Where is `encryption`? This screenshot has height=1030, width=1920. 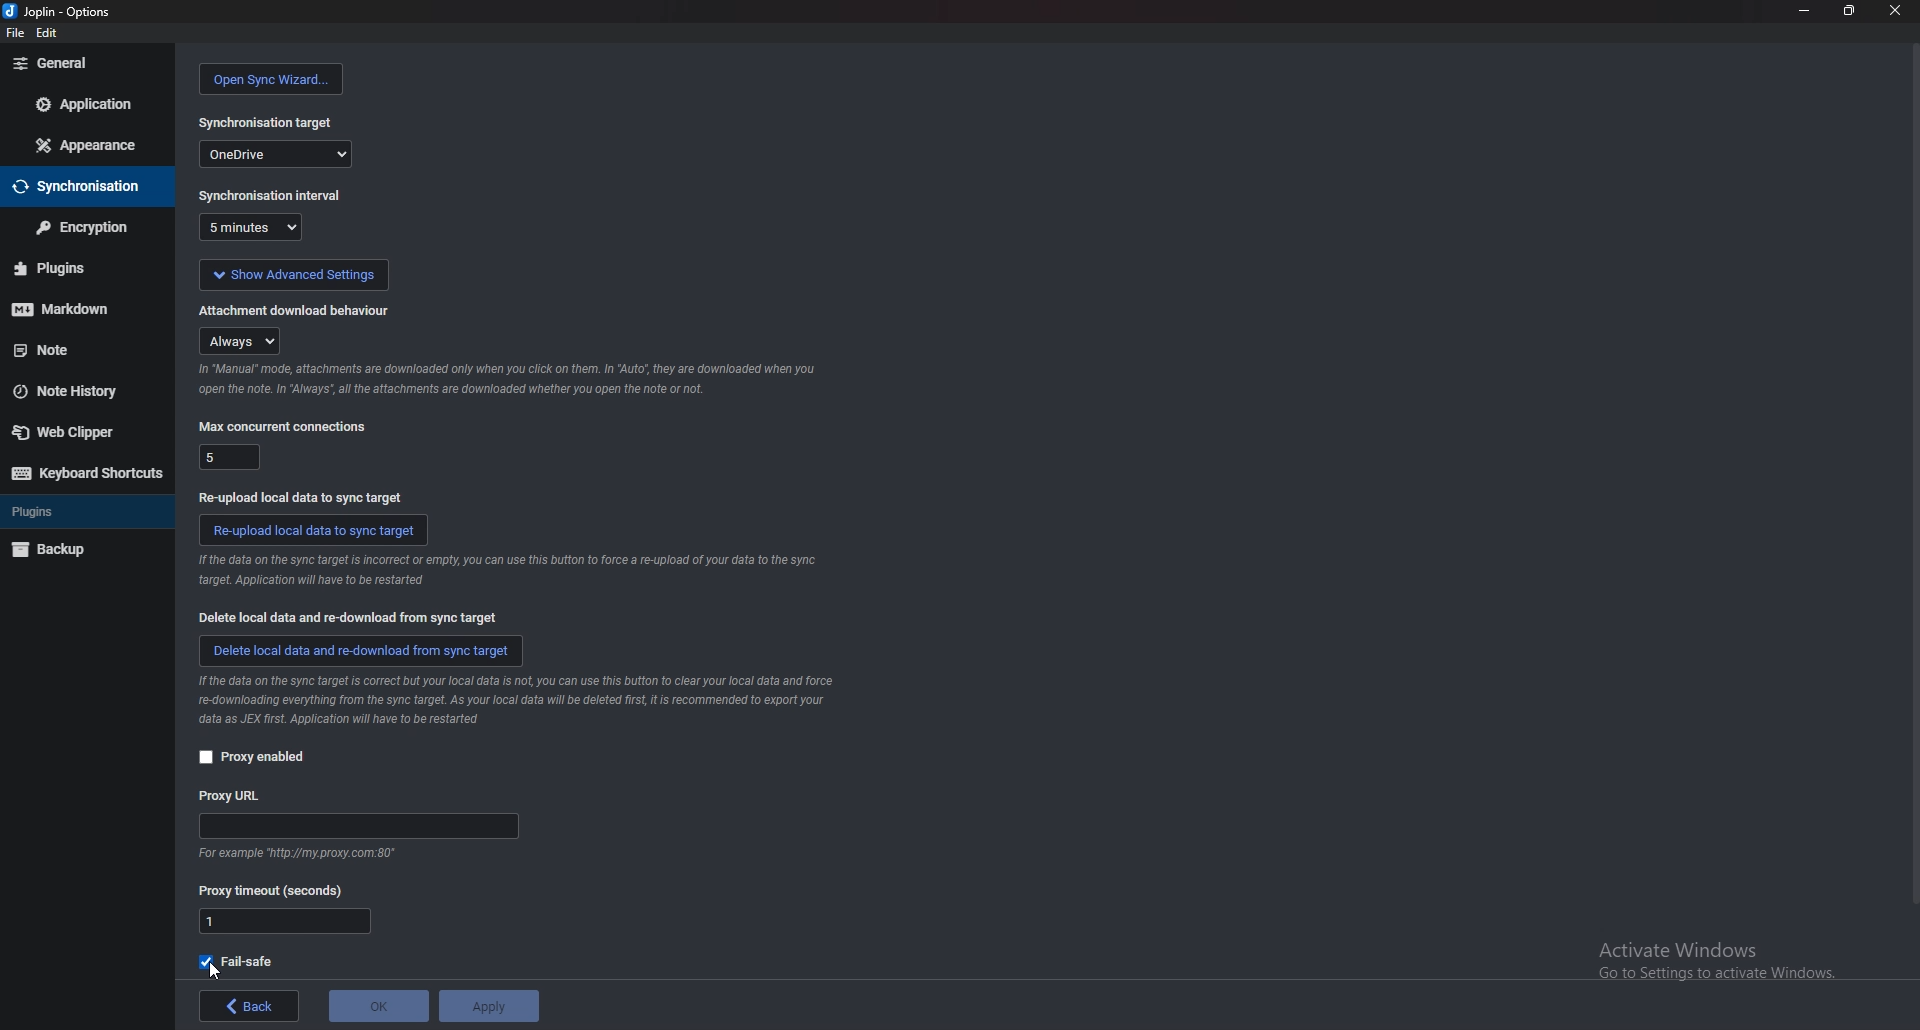 encryption is located at coordinates (84, 226).